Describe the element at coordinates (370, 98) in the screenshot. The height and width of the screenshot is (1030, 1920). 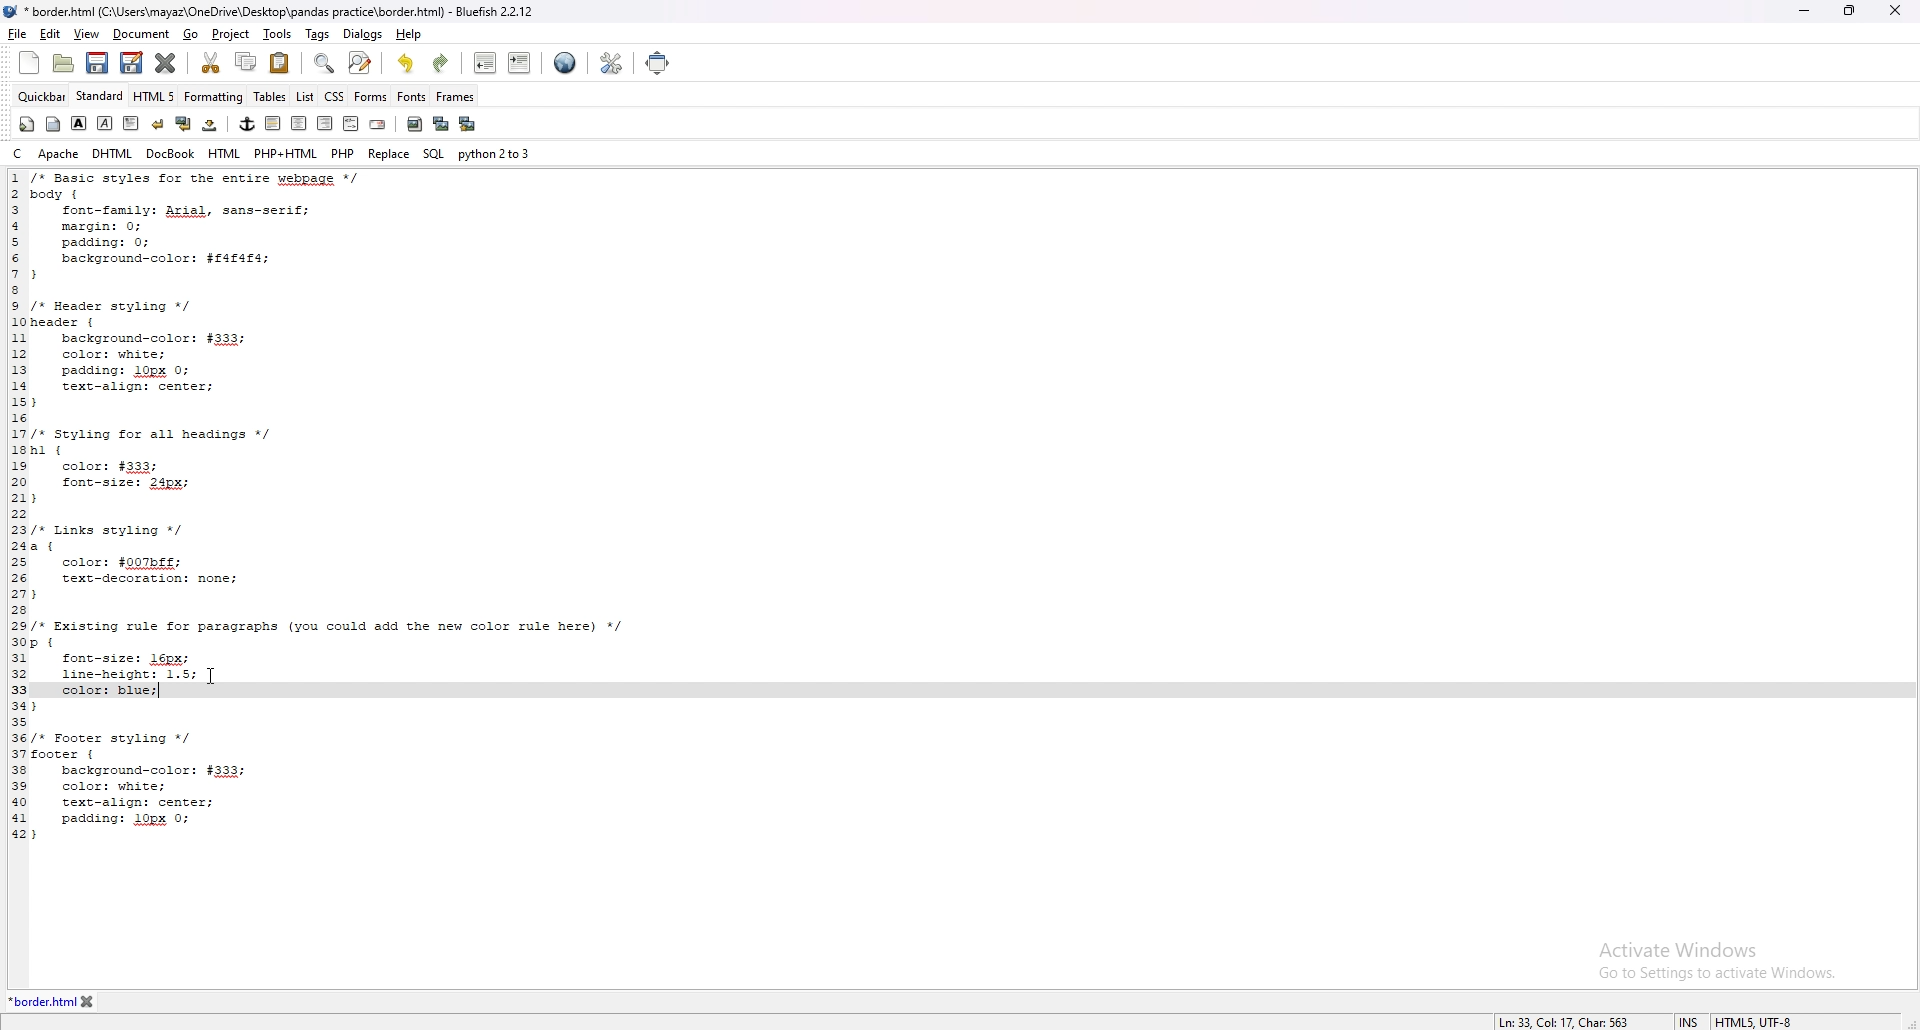
I see `forms` at that location.